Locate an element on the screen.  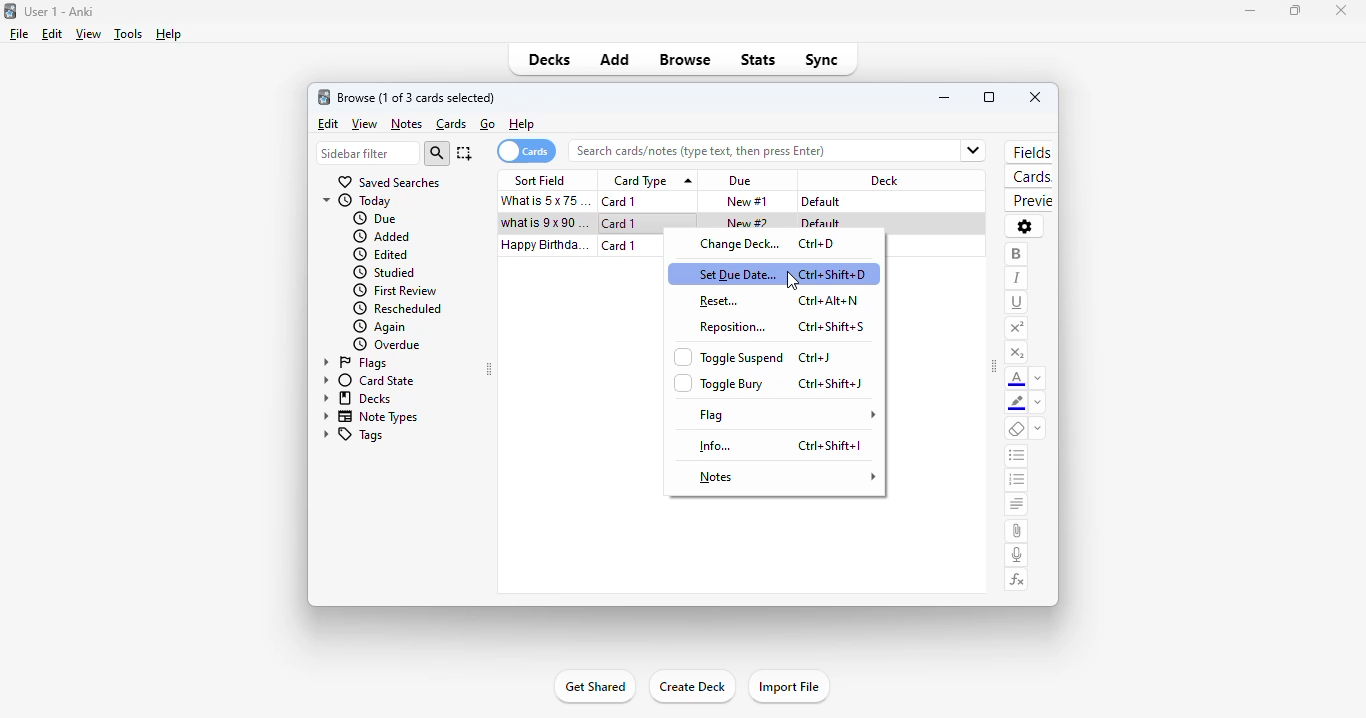
select is located at coordinates (464, 153).